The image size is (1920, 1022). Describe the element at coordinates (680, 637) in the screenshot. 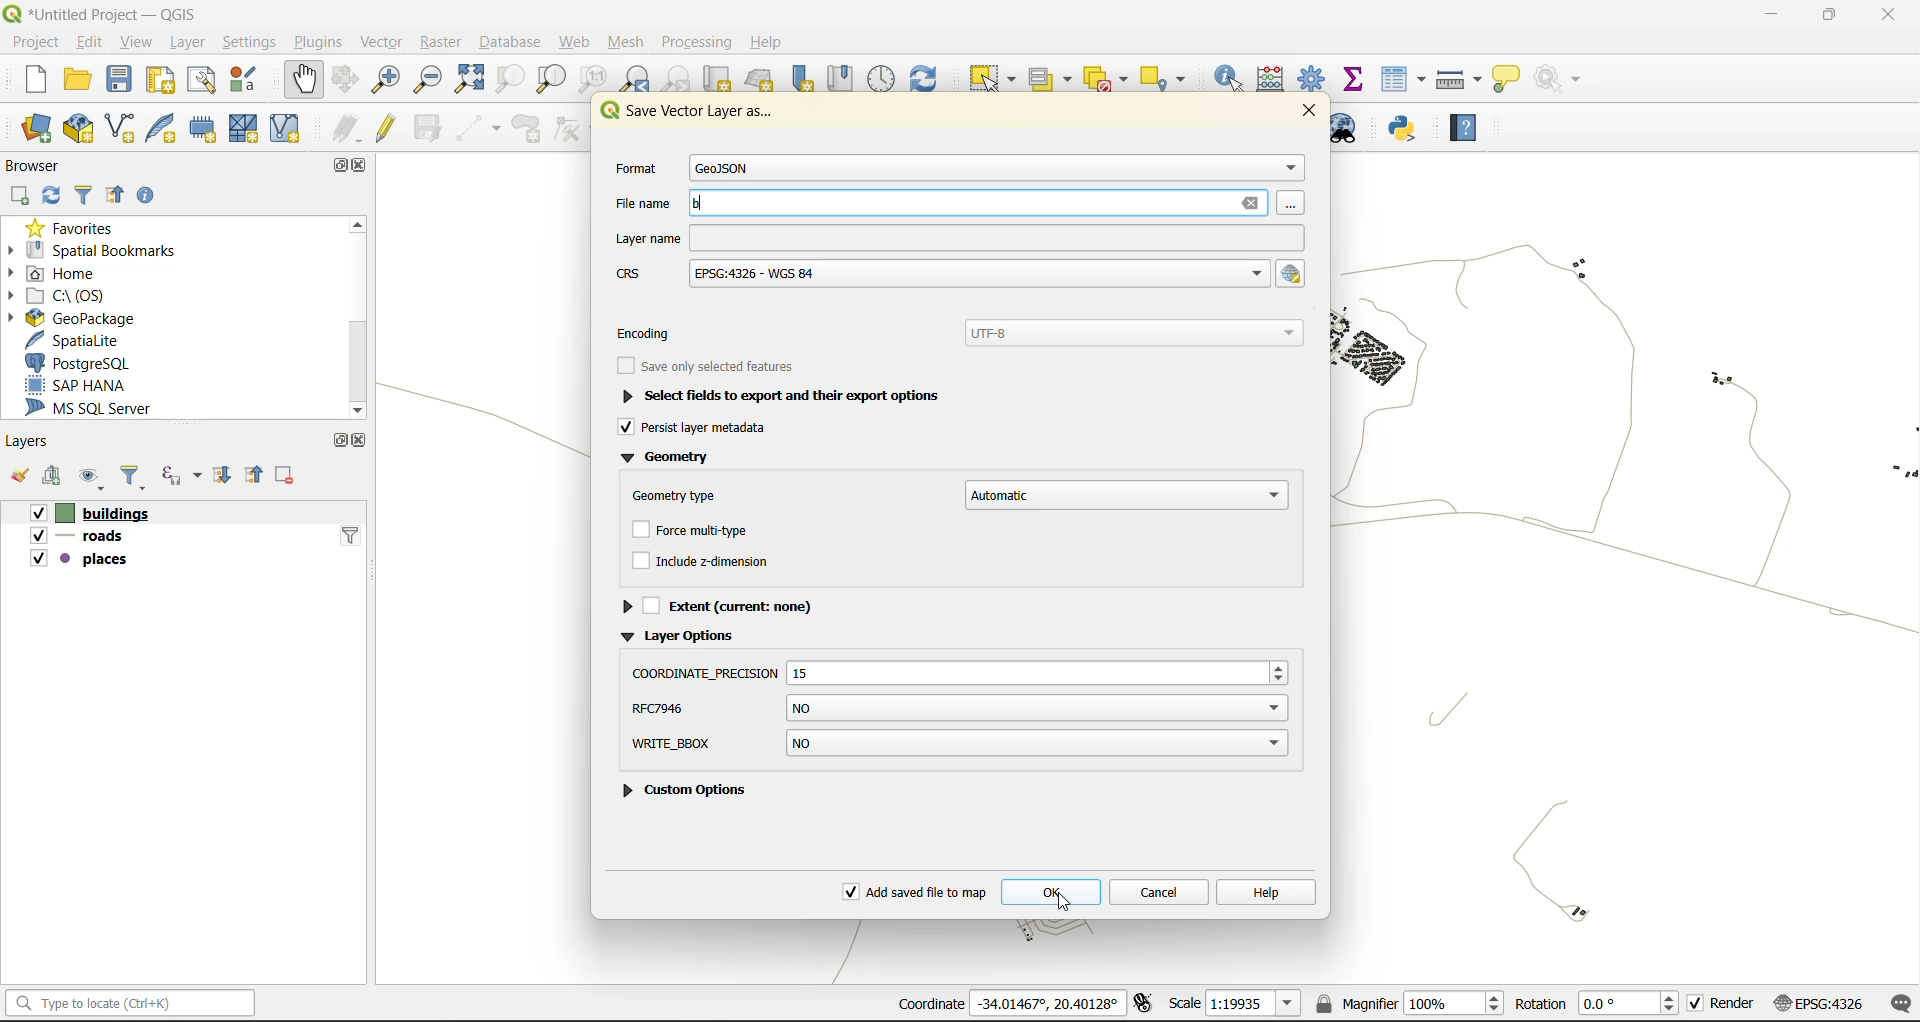

I see `layer options` at that location.